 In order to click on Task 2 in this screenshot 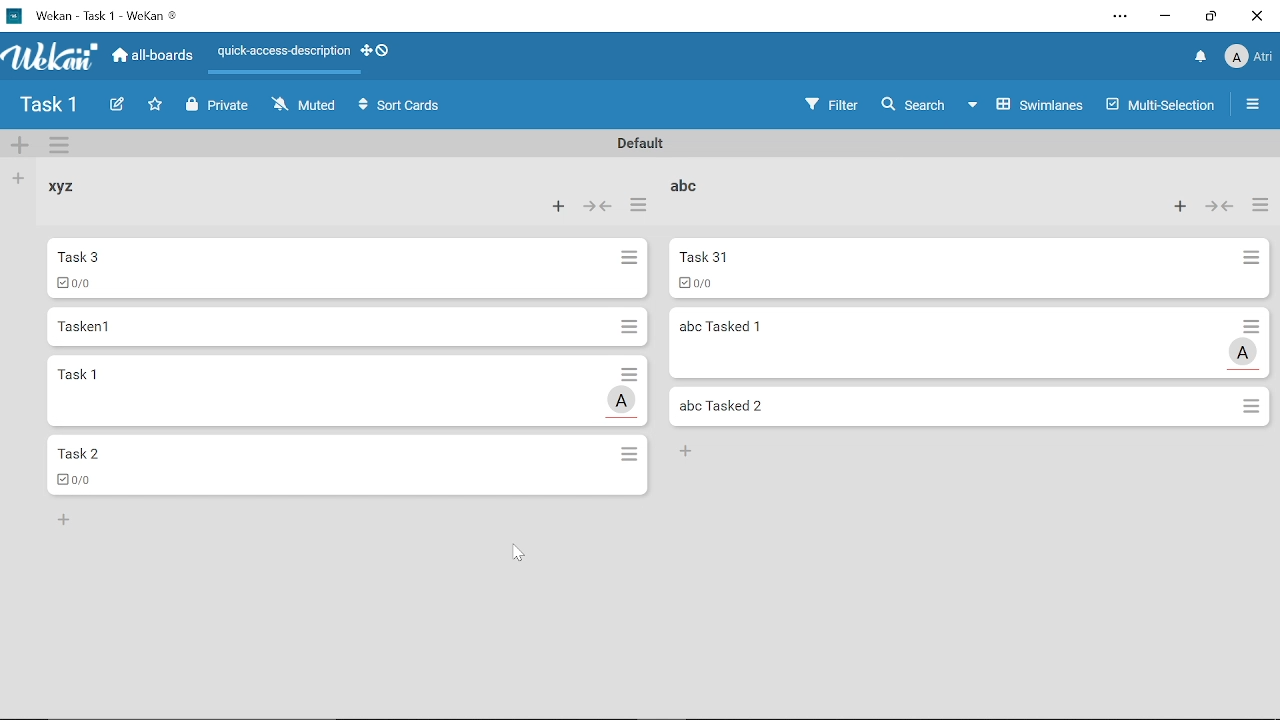, I will do `click(348, 464)`.